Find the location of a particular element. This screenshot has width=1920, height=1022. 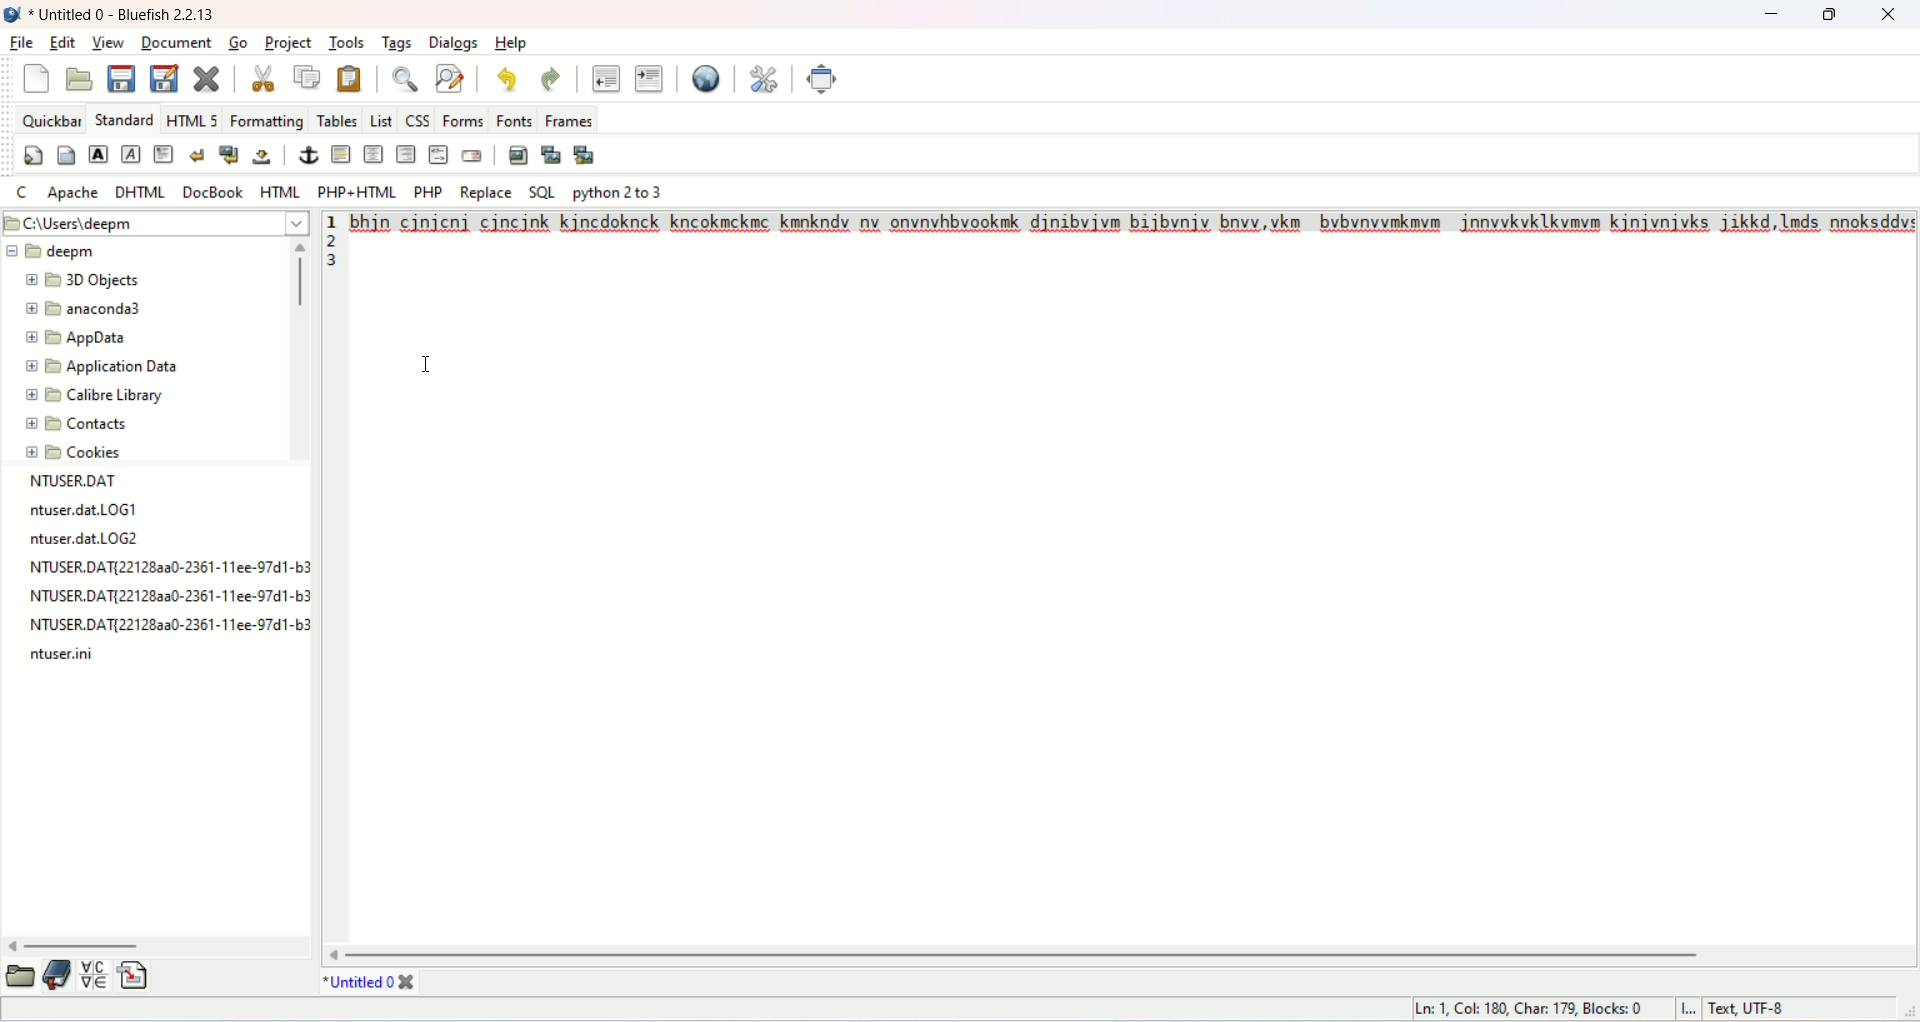

line number is located at coordinates (331, 254).